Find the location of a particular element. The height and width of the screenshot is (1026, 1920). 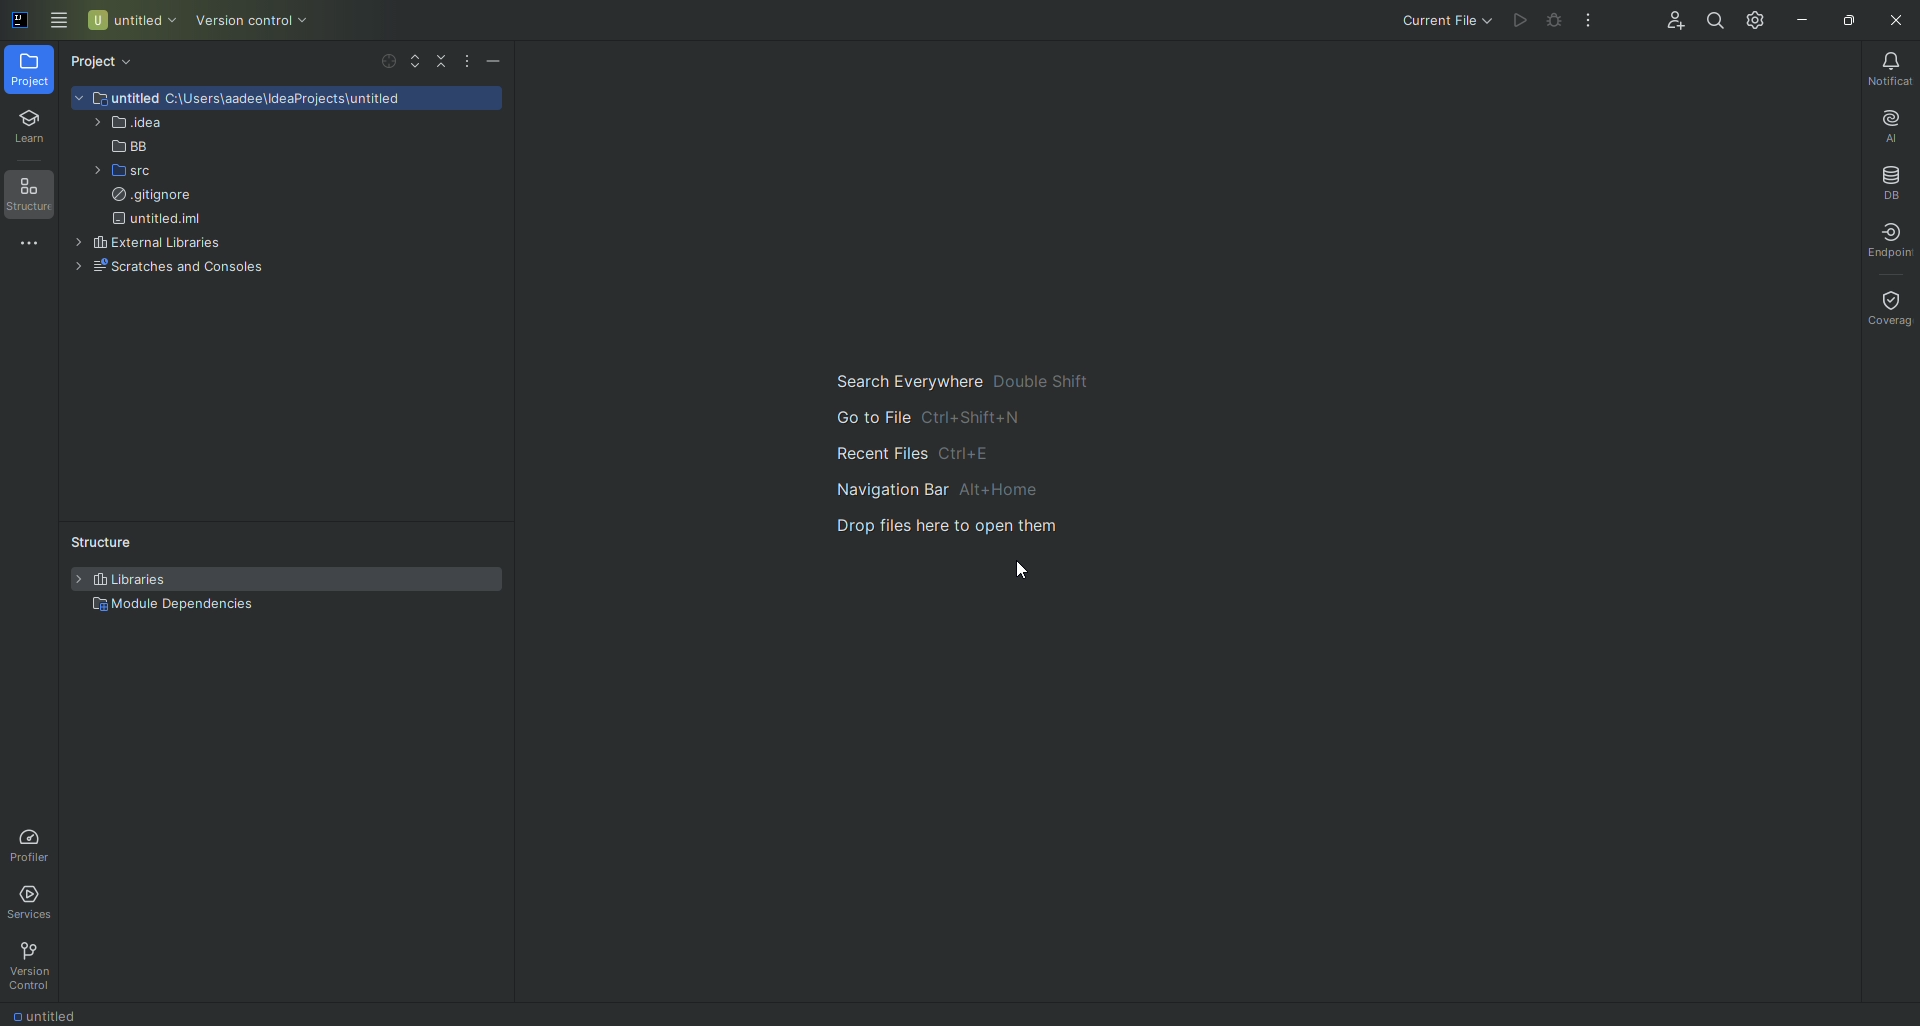

More Tools is located at coordinates (25, 250).